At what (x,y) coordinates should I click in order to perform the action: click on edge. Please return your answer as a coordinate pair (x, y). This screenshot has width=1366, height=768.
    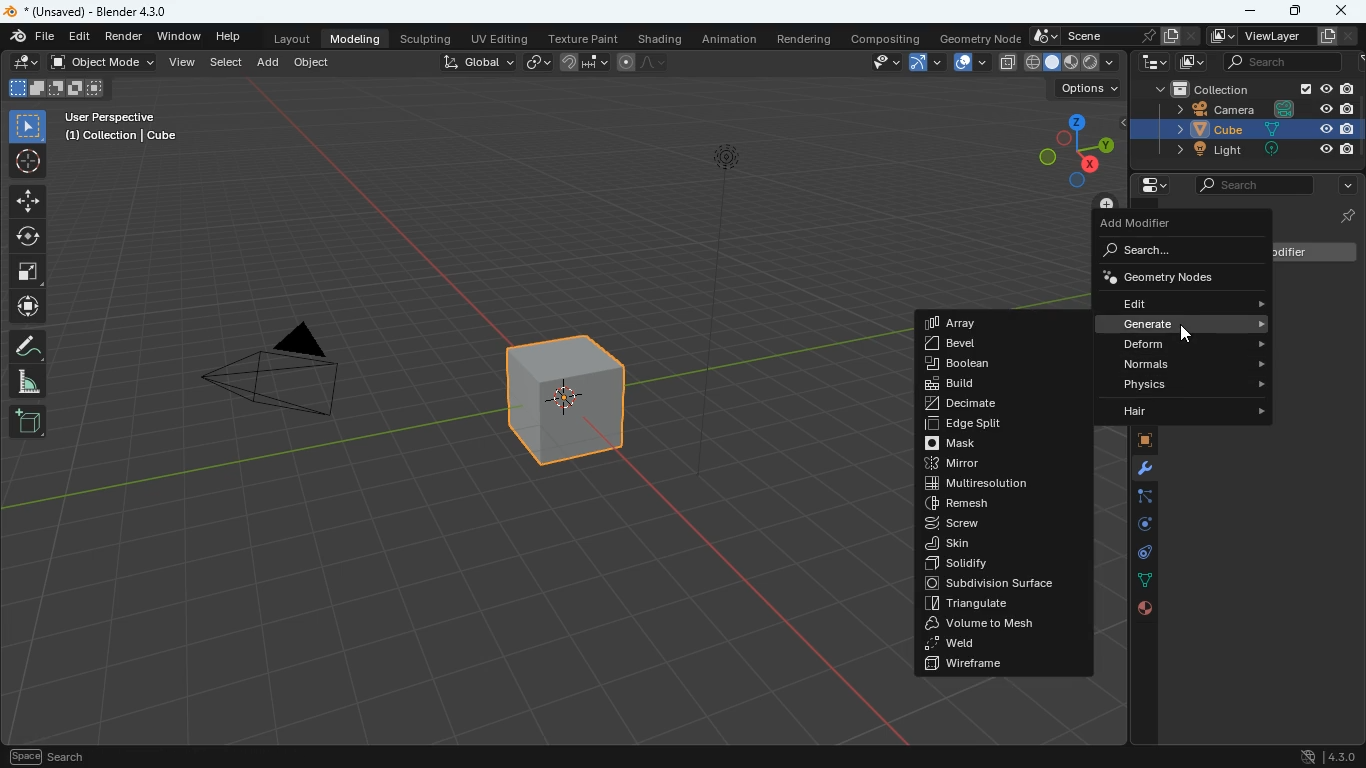
    Looking at the image, I should click on (1137, 499).